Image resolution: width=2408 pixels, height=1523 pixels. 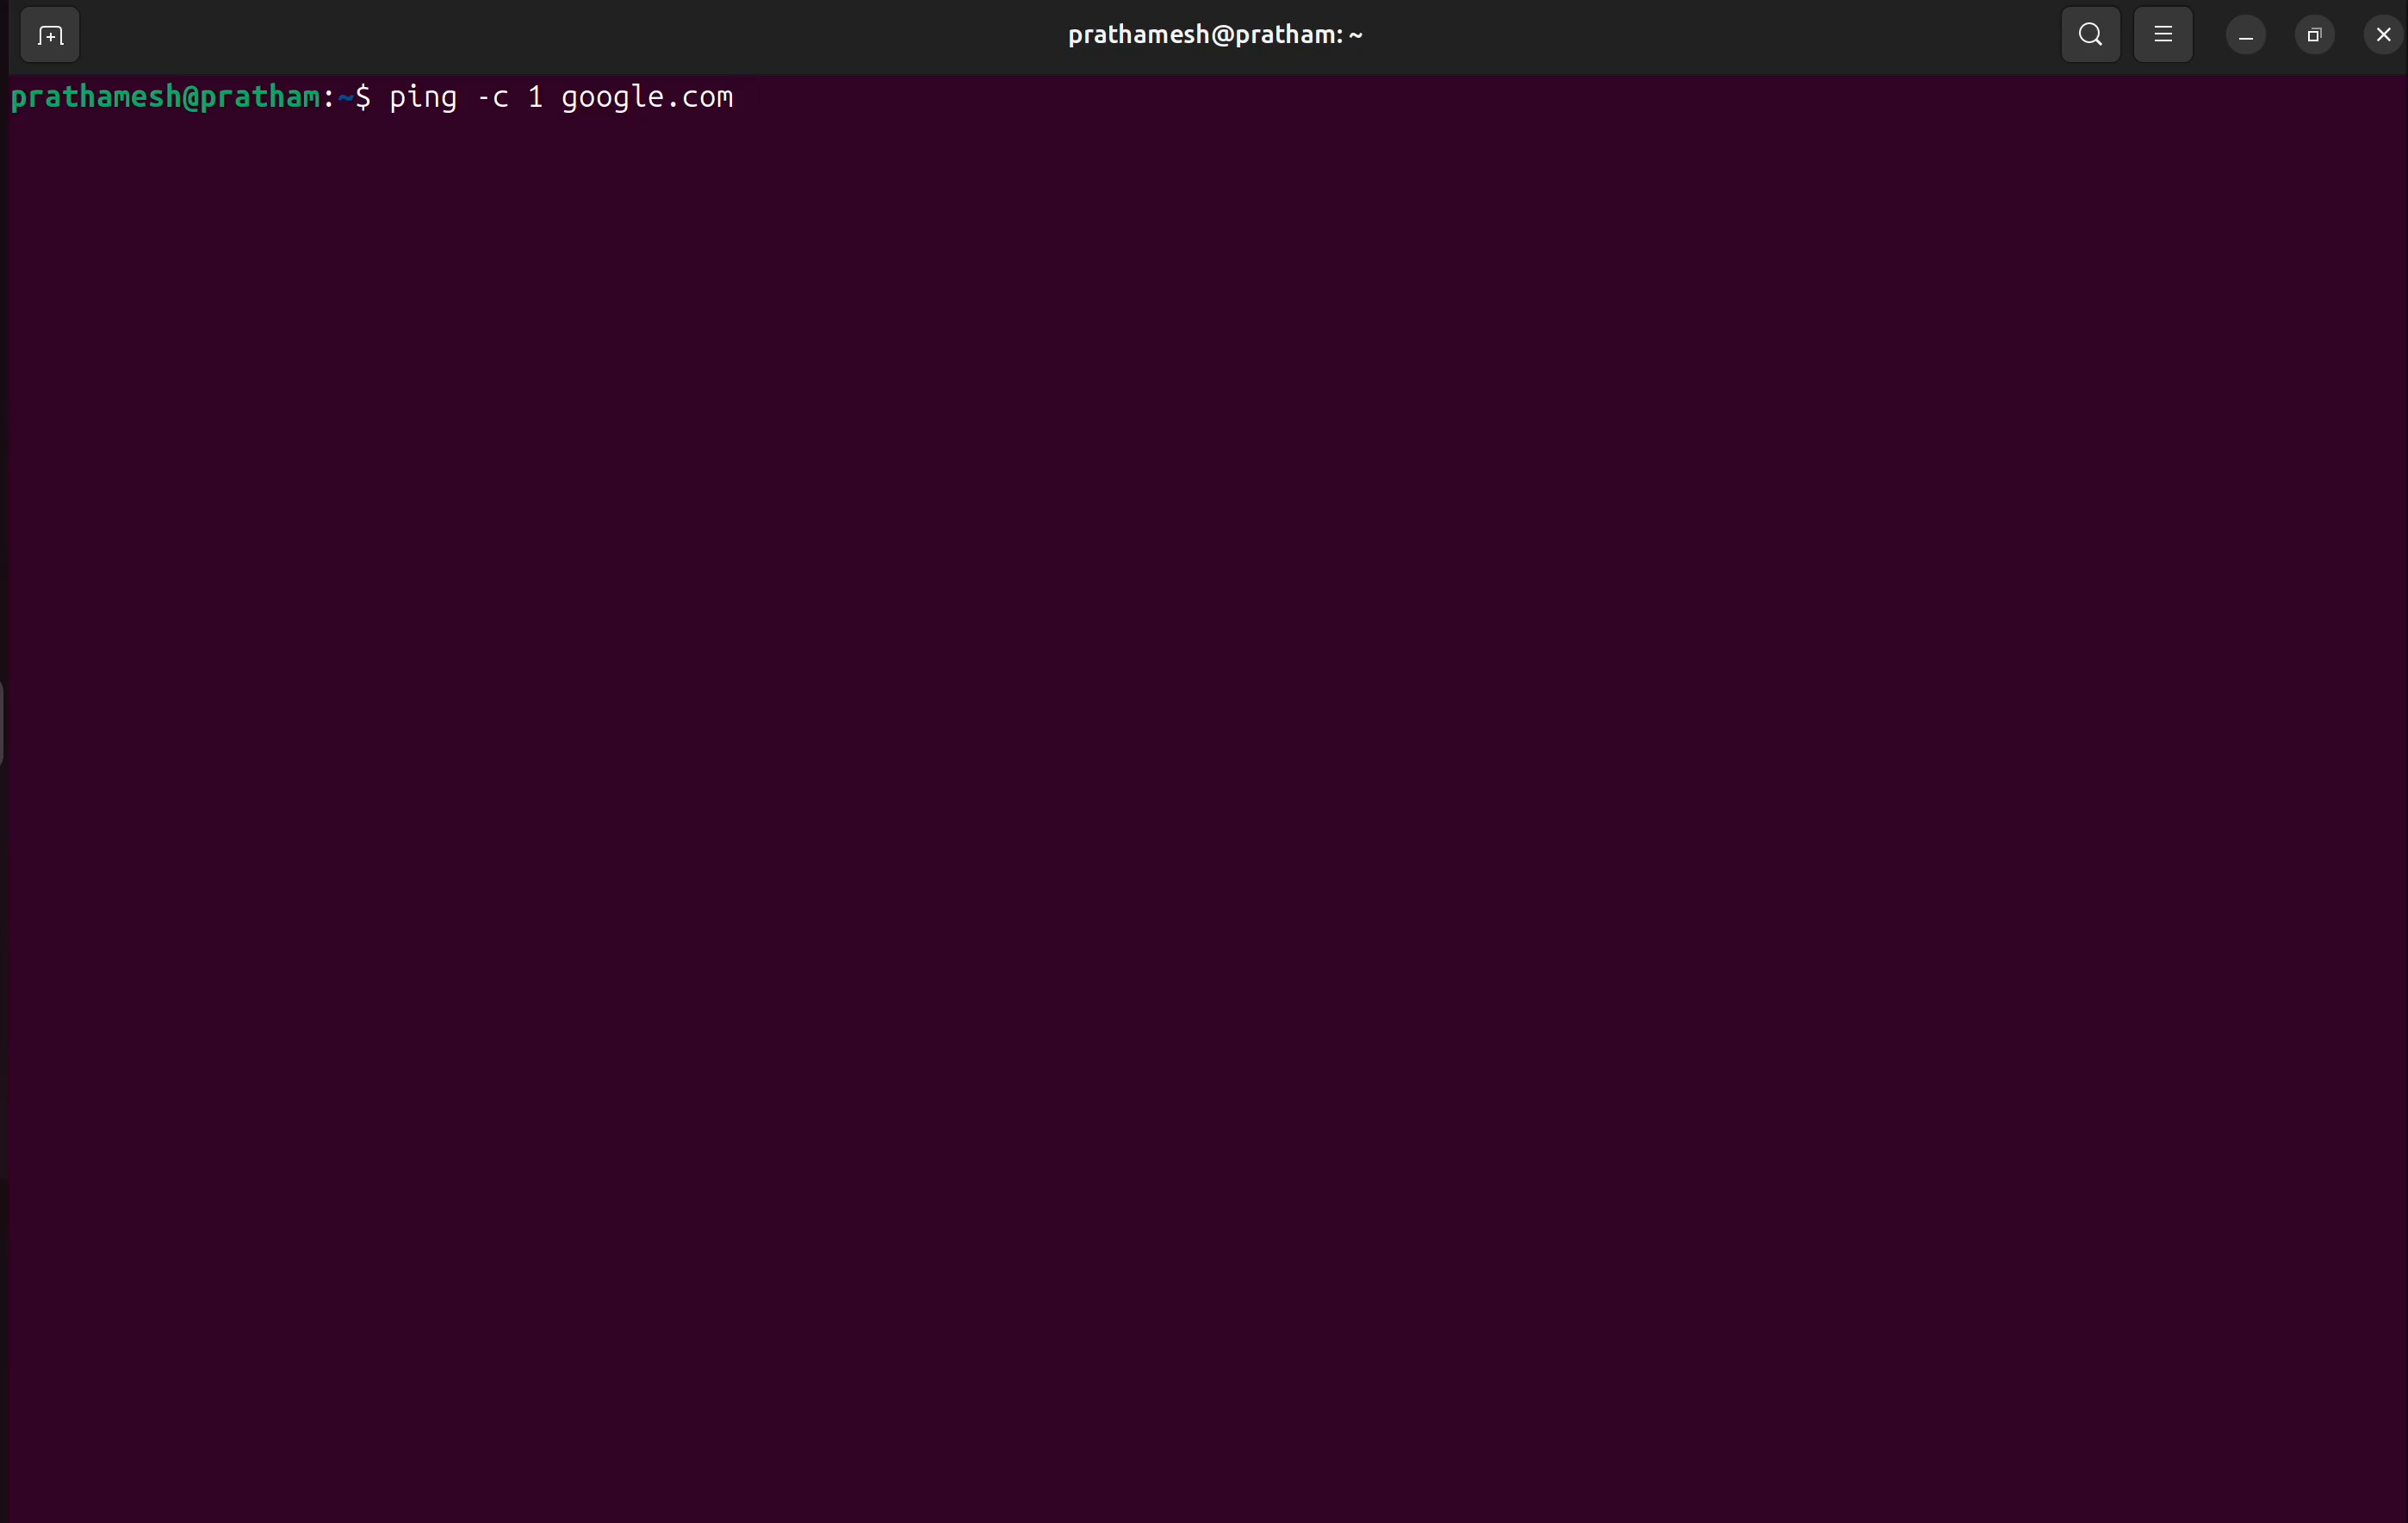 I want to click on resize, so click(x=2315, y=32).